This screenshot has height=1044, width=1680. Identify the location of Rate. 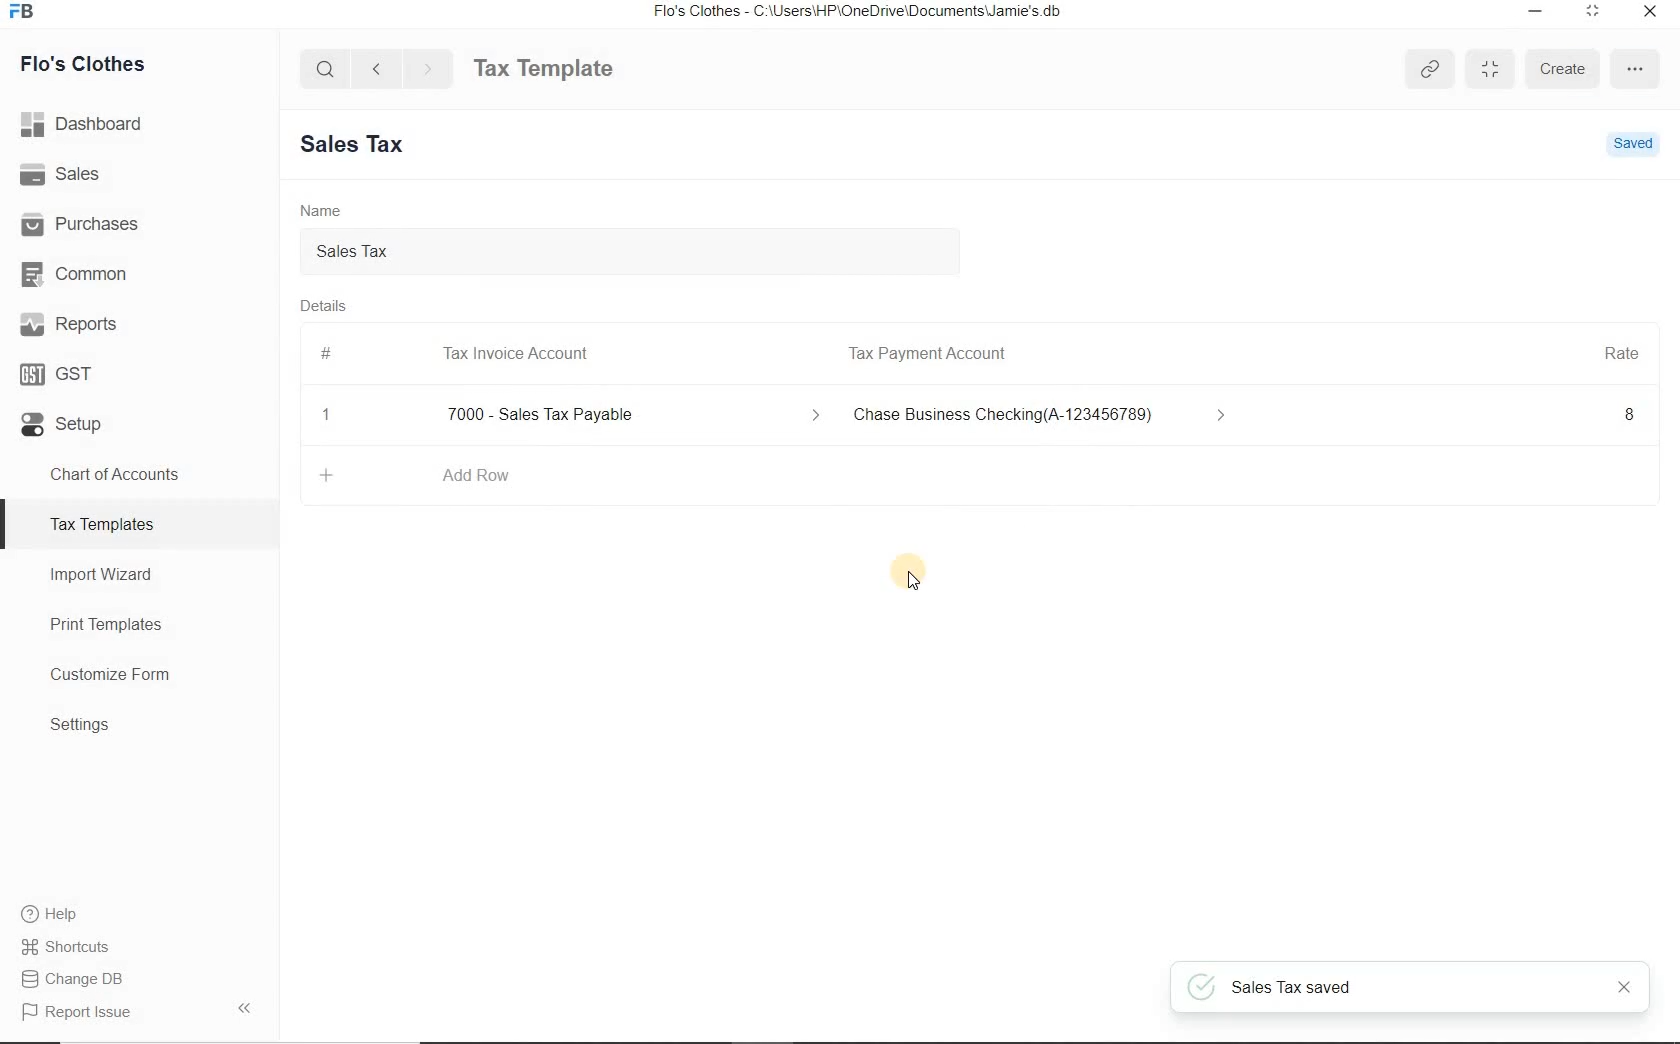
(1621, 351).